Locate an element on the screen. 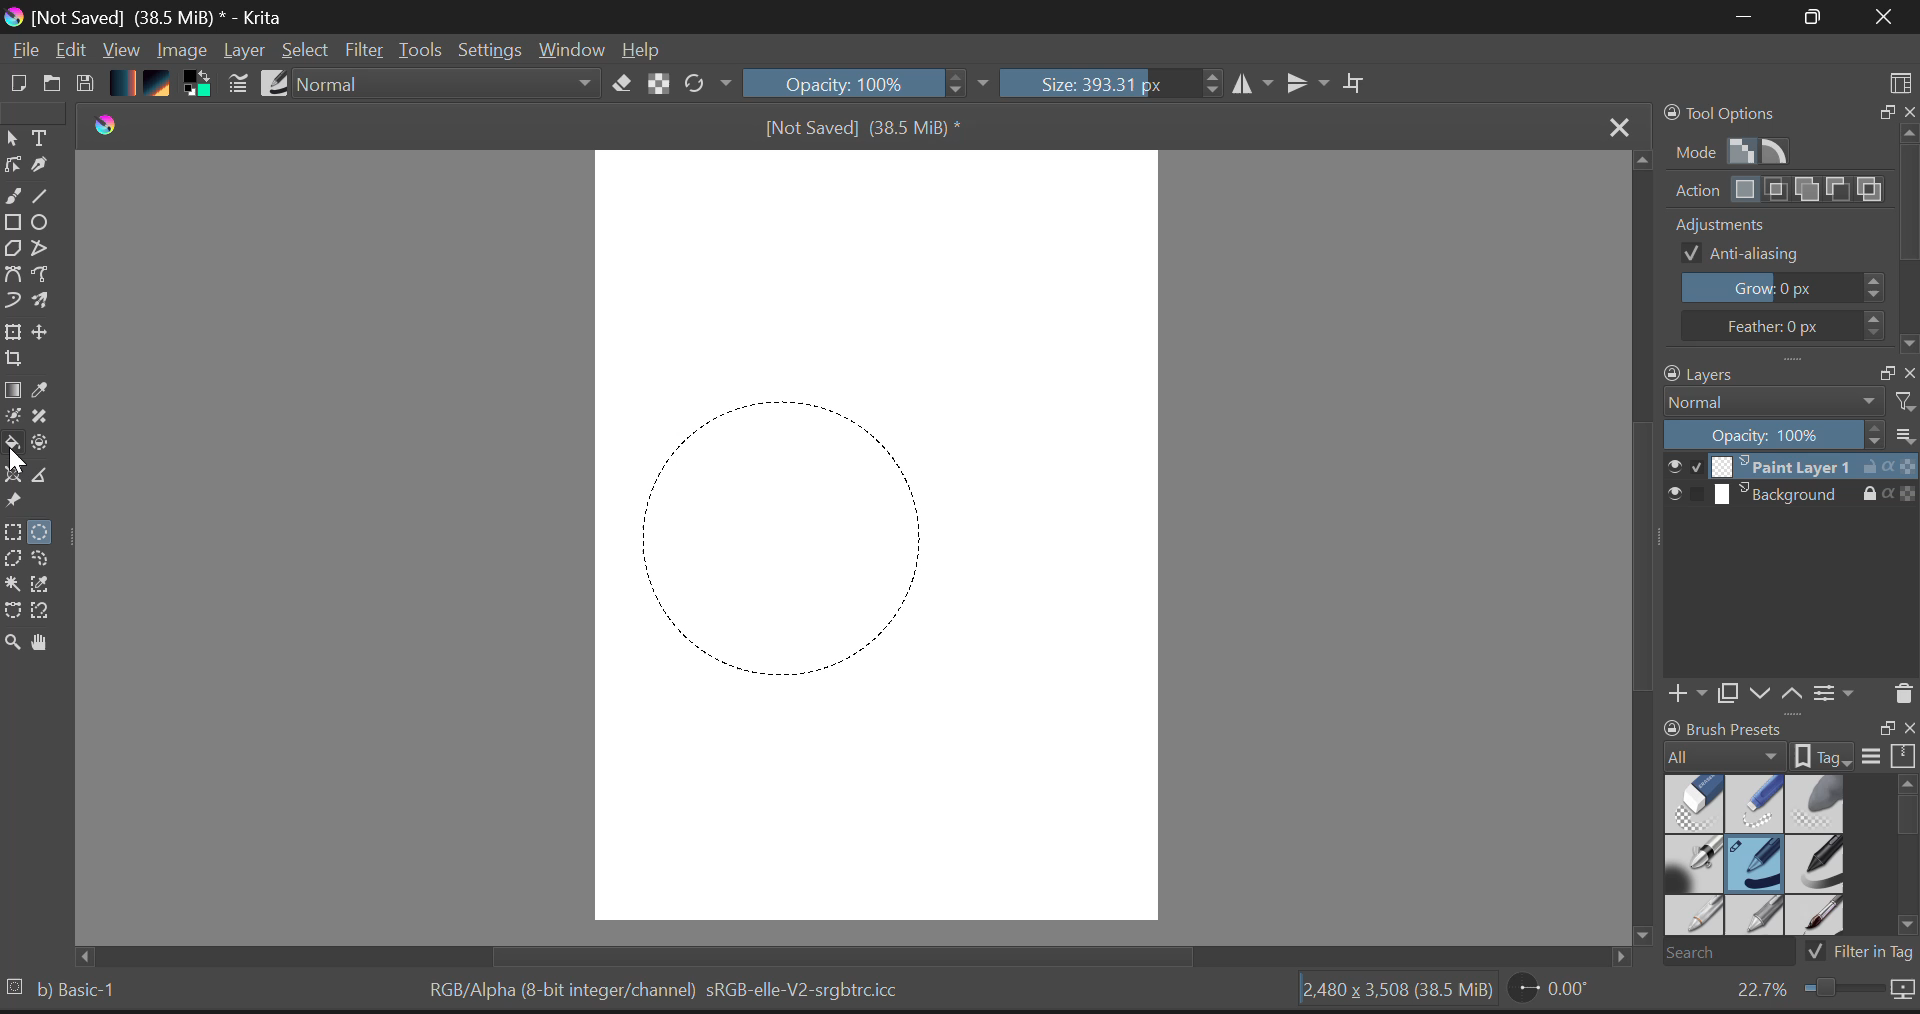 The height and width of the screenshot is (1014, 1920). Lock Alpha is located at coordinates (655, 85).